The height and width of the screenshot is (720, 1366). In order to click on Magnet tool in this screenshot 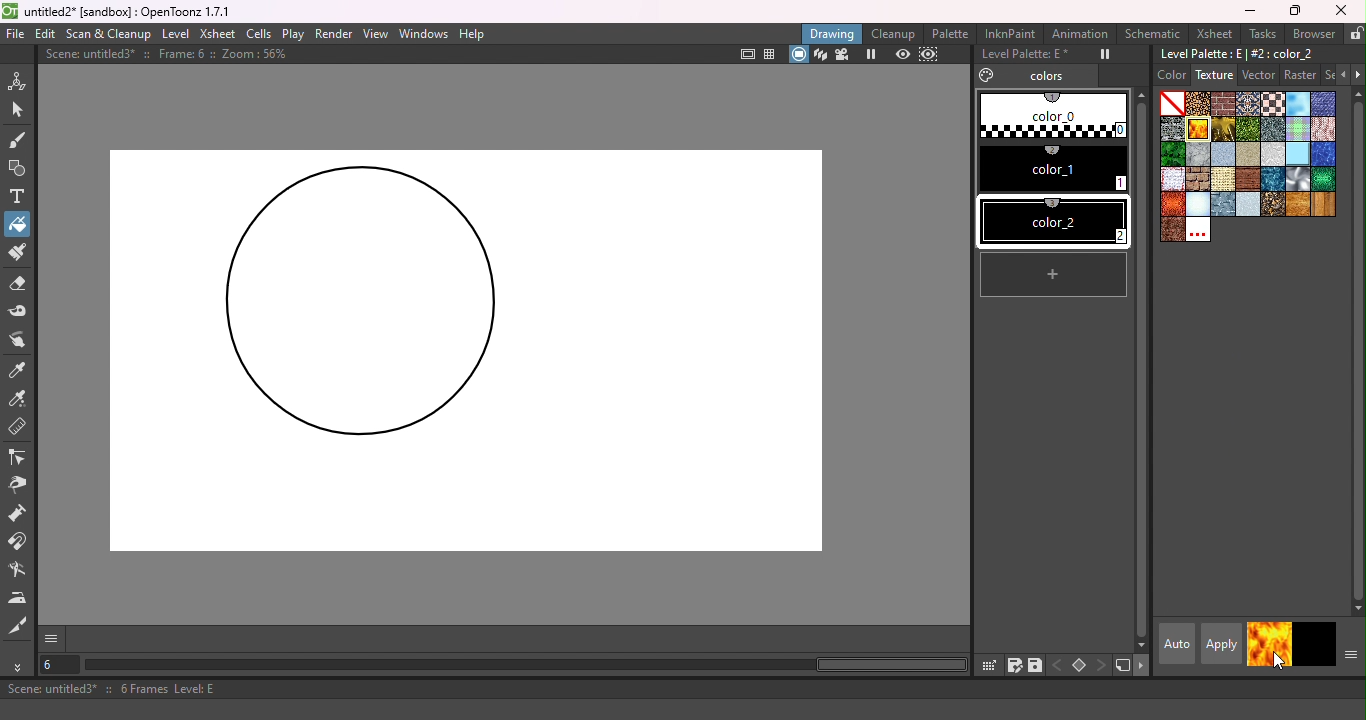, I will do `click(18, 543)`.